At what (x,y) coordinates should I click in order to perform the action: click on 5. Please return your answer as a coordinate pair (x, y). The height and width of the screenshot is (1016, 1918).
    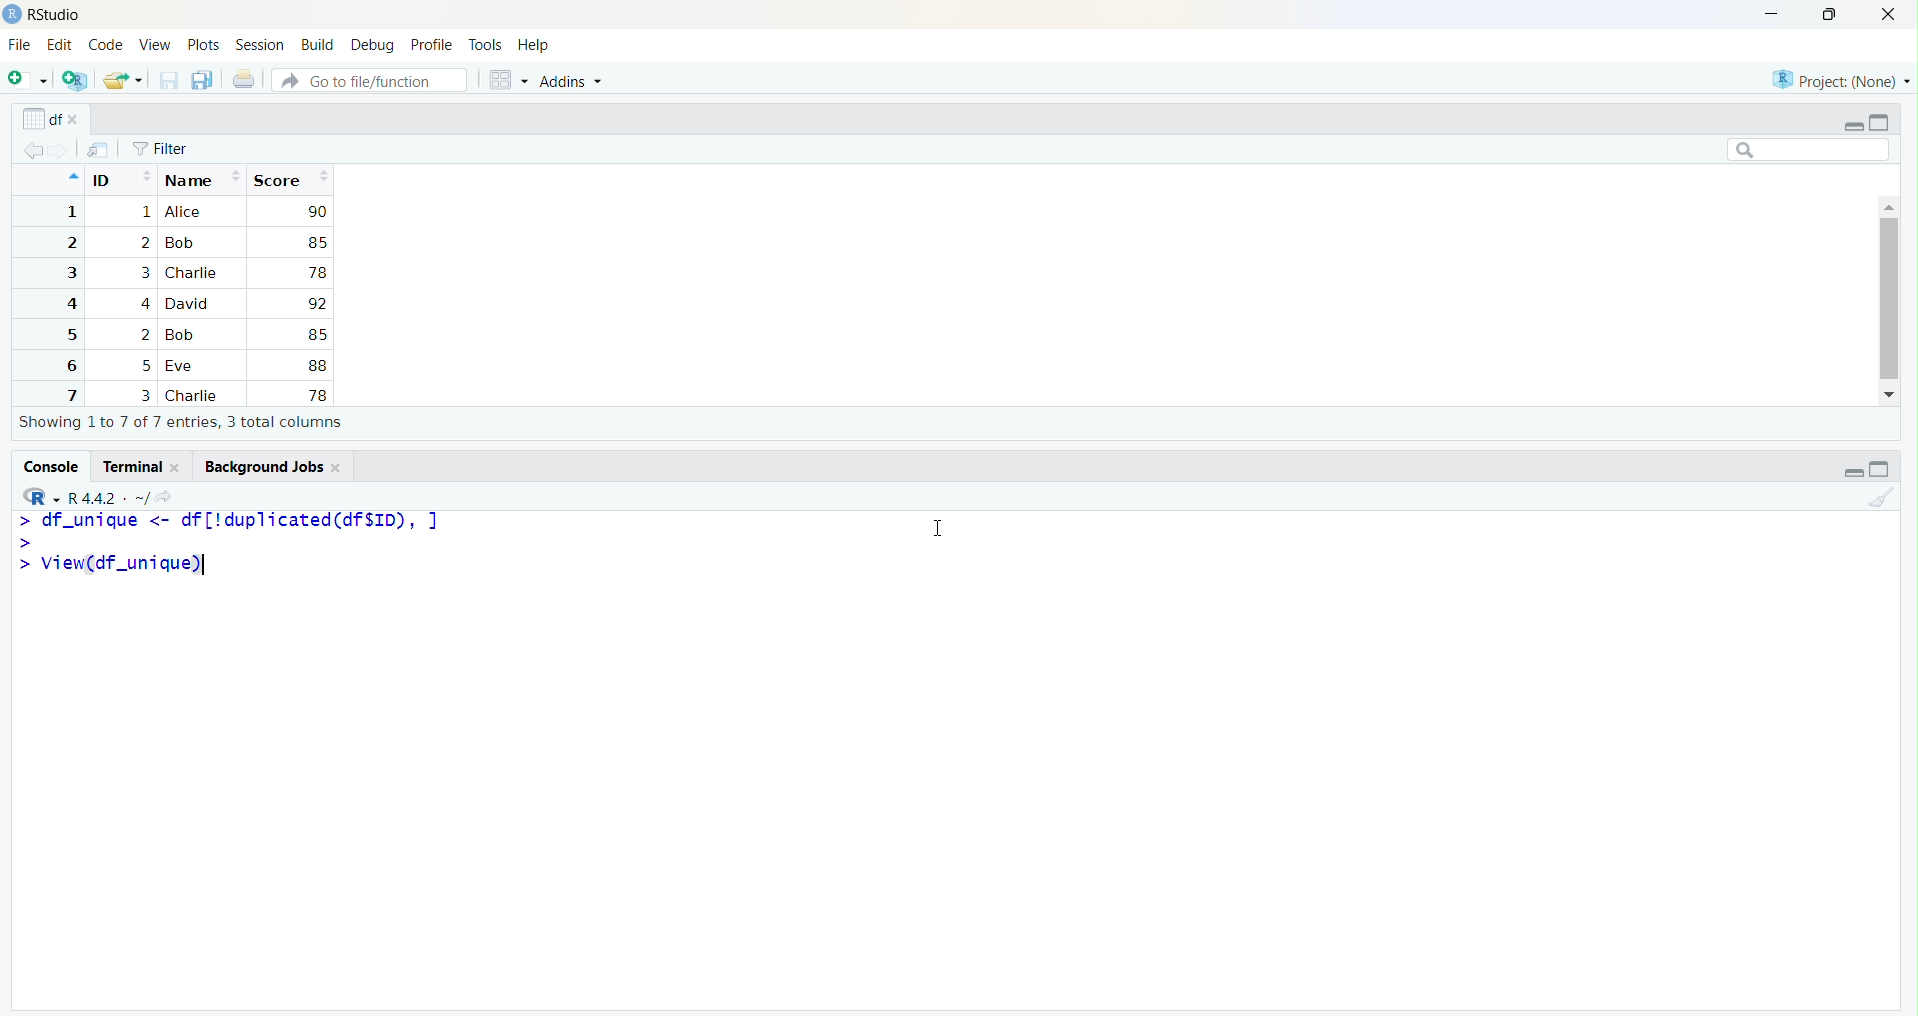
    Looking at the image, I should click on (69, 335).